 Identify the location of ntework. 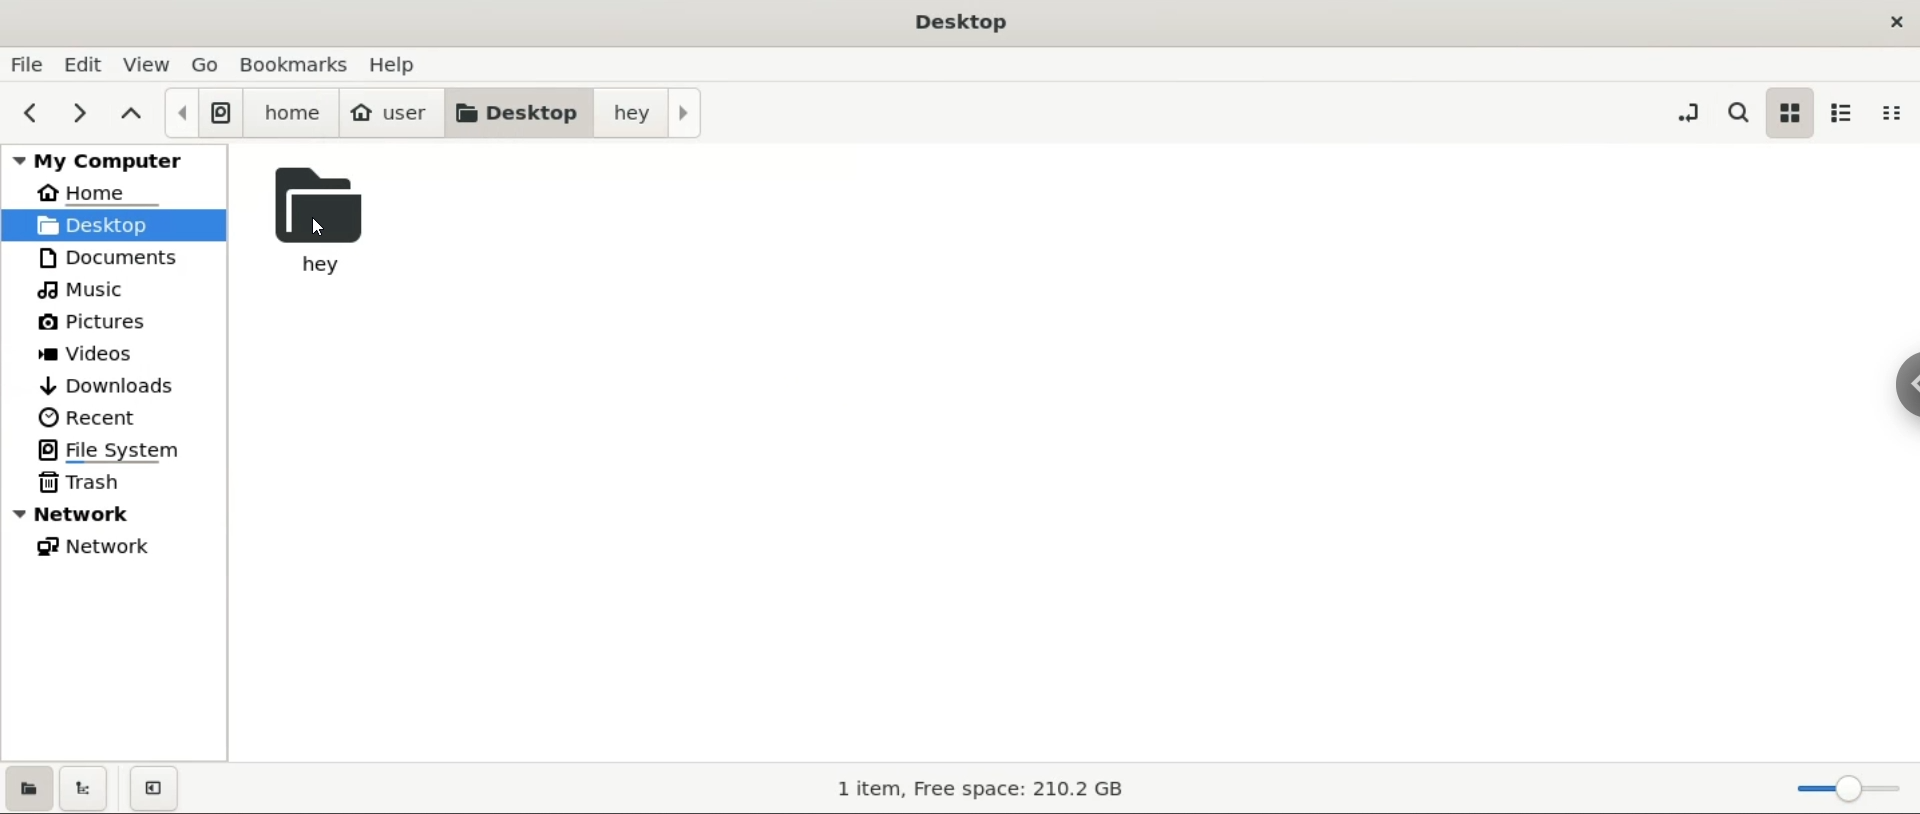
(116, 516).